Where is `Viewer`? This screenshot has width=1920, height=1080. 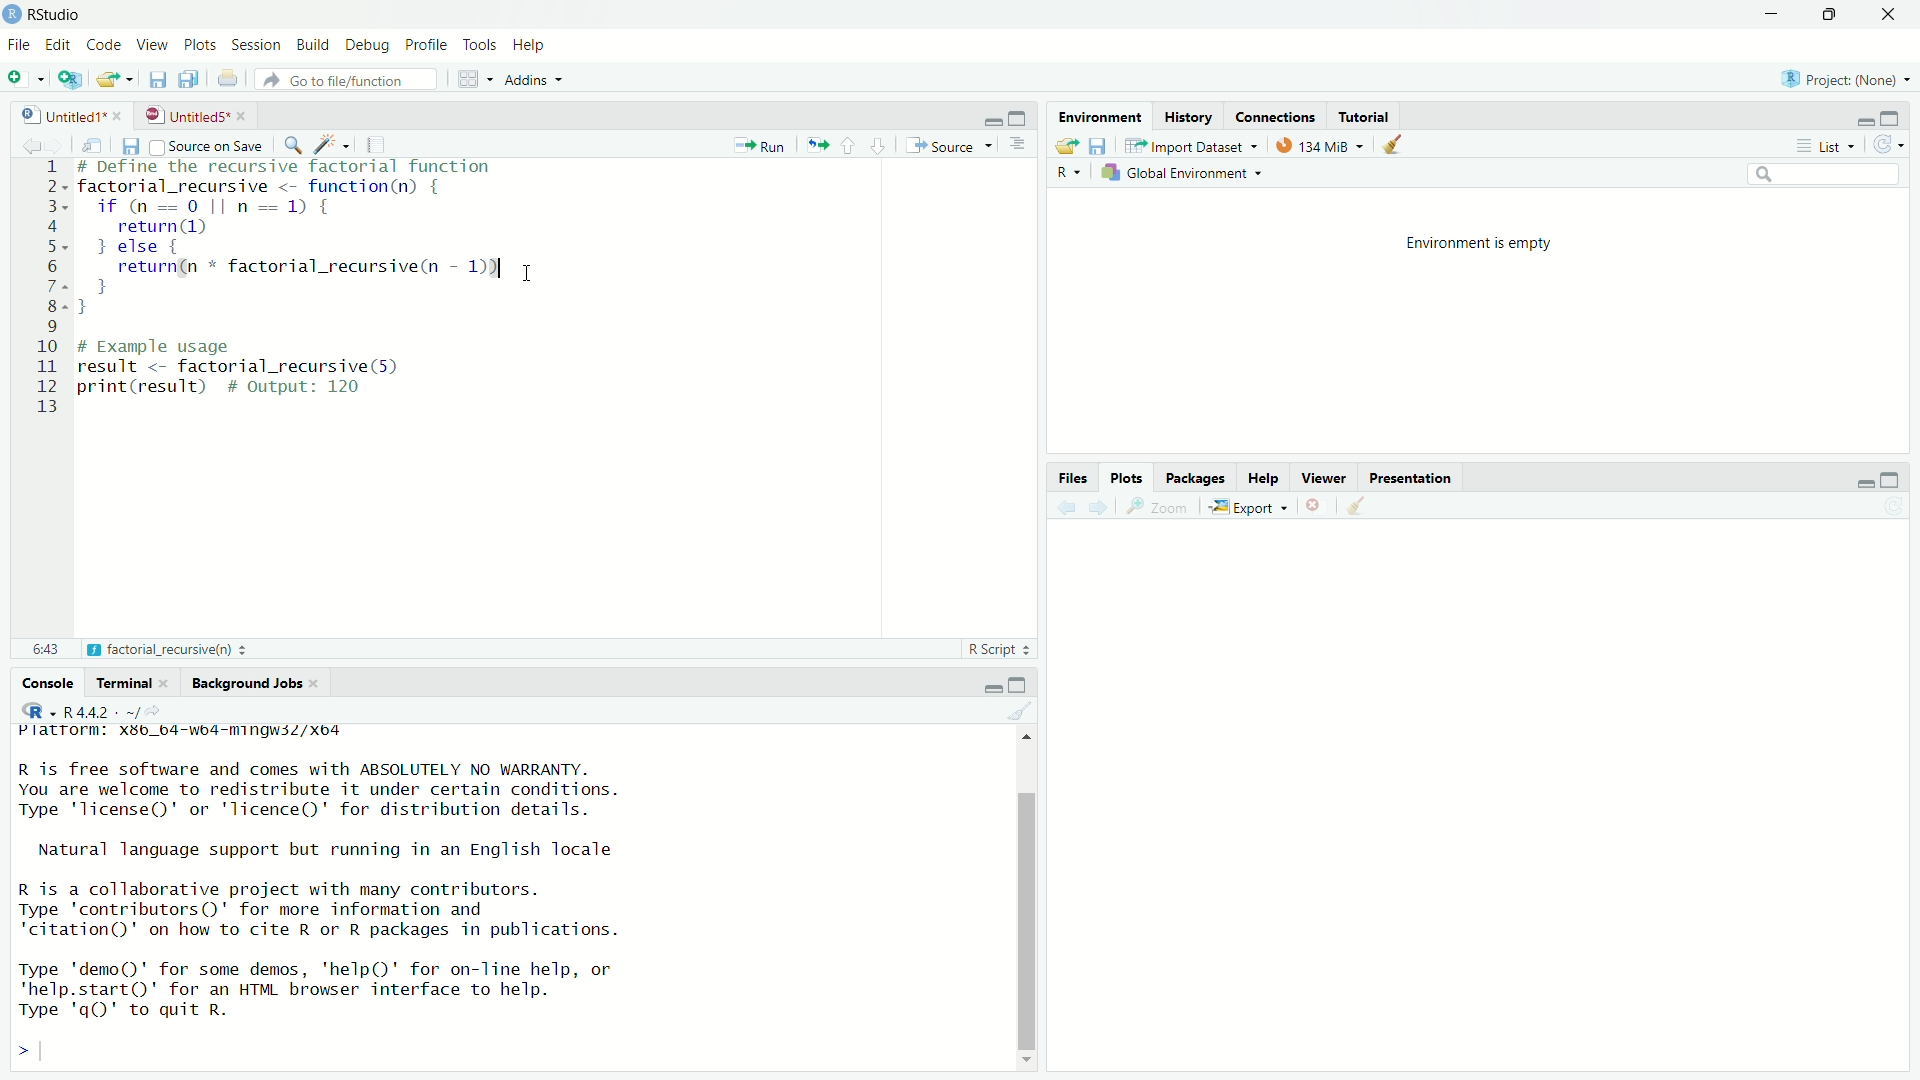 Viewer is located at coordinates (1327, 475).